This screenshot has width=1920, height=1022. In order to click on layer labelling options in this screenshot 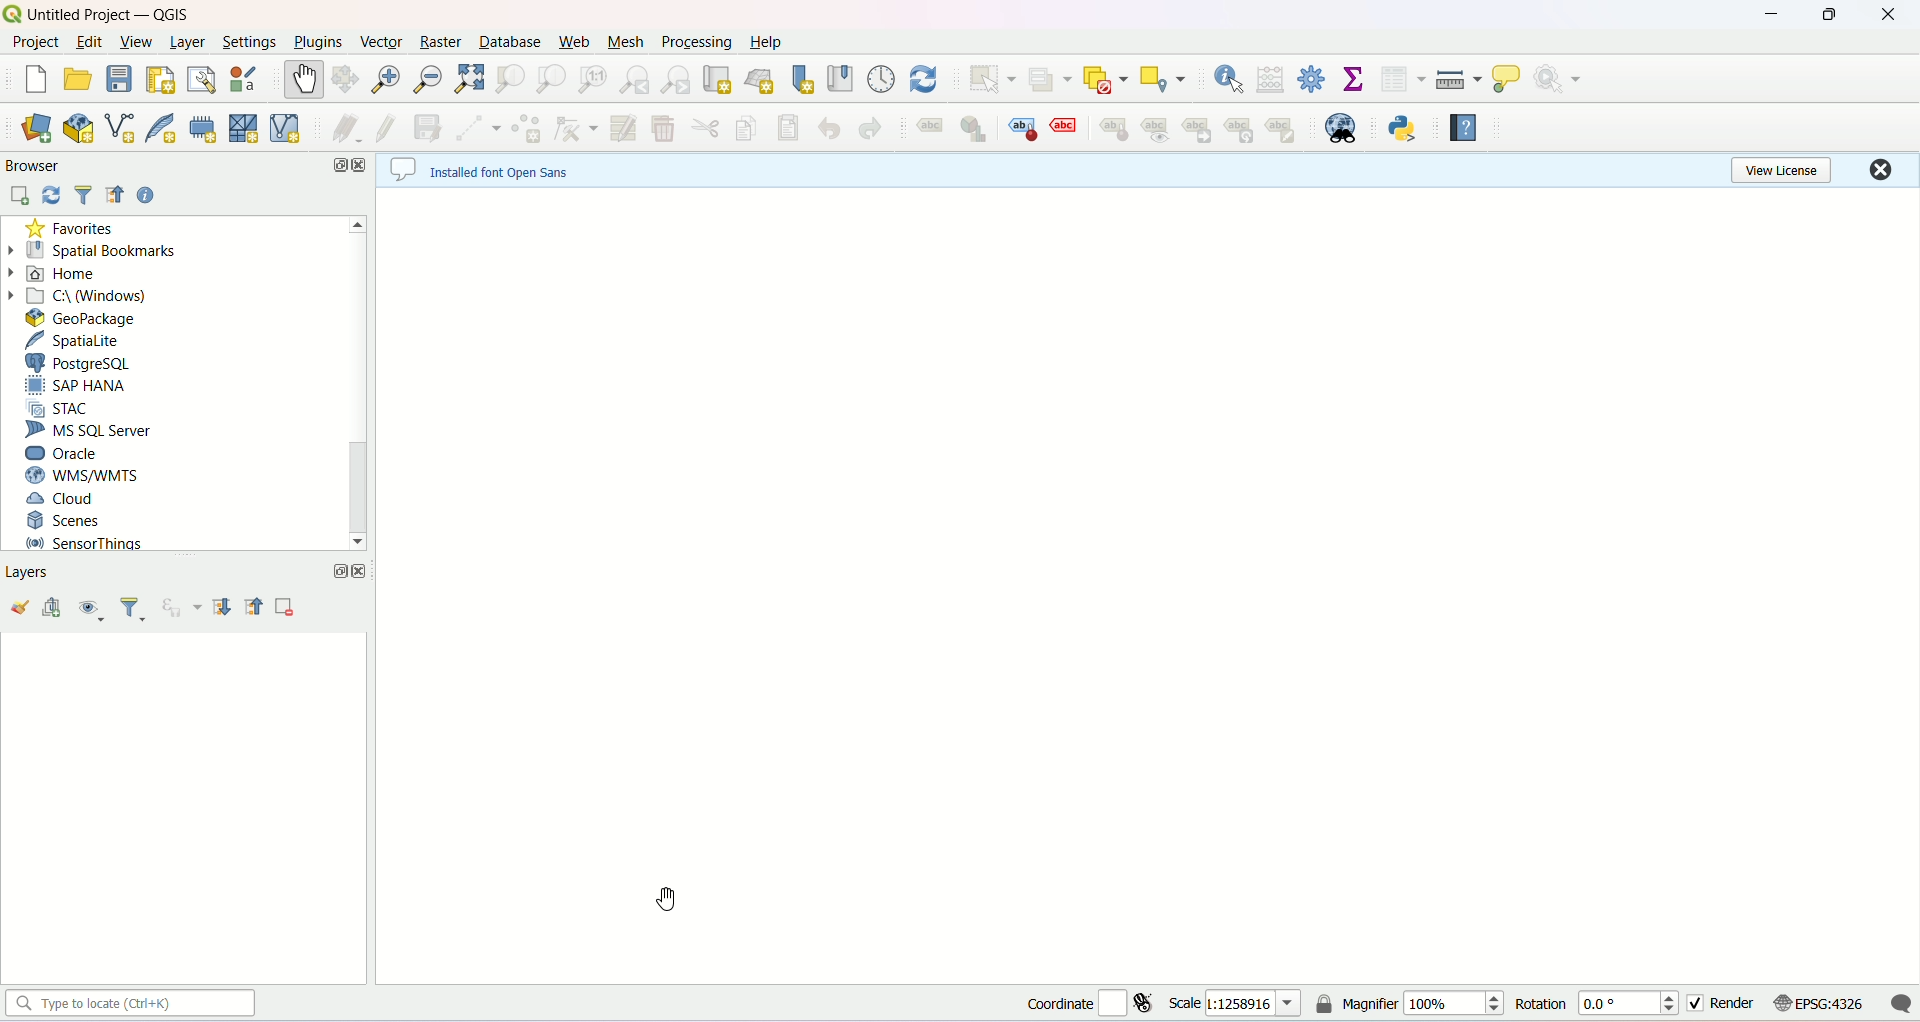, I will do `click(932, 129)`.